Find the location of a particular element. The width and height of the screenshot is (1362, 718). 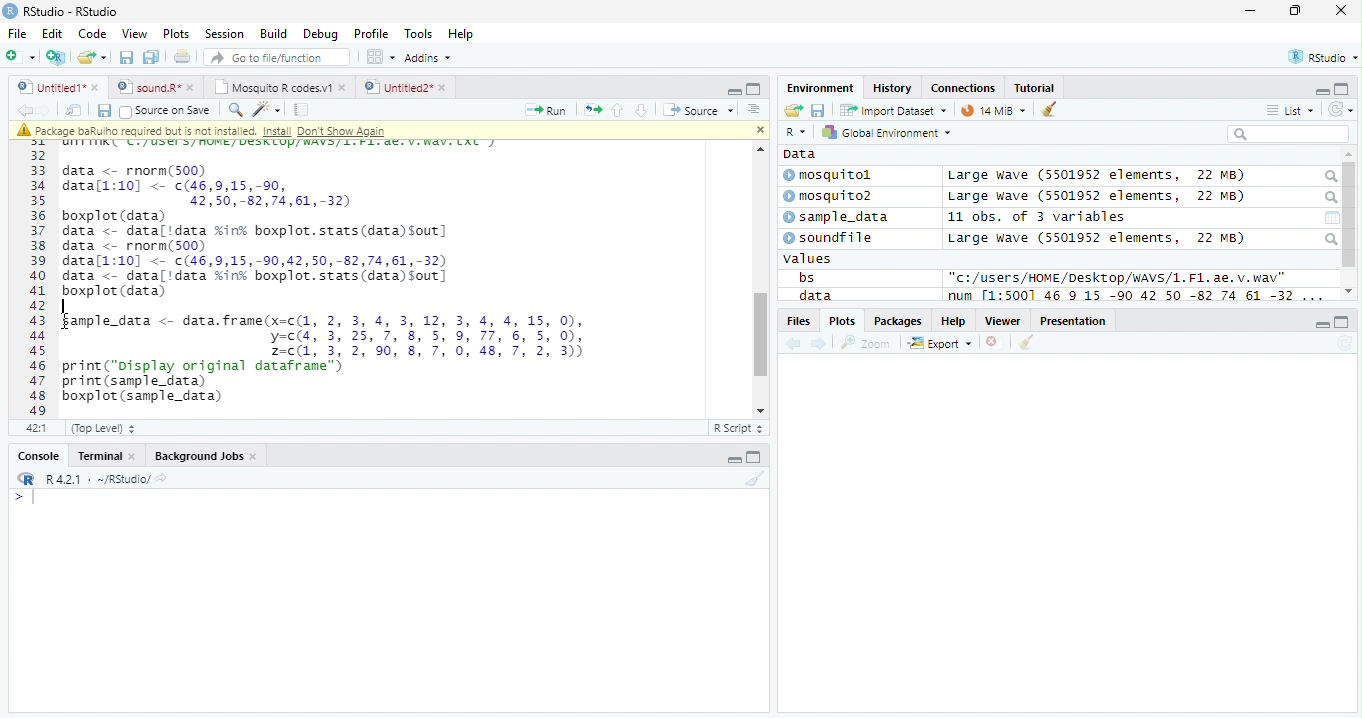

Code is located at coordinates (92, 34).